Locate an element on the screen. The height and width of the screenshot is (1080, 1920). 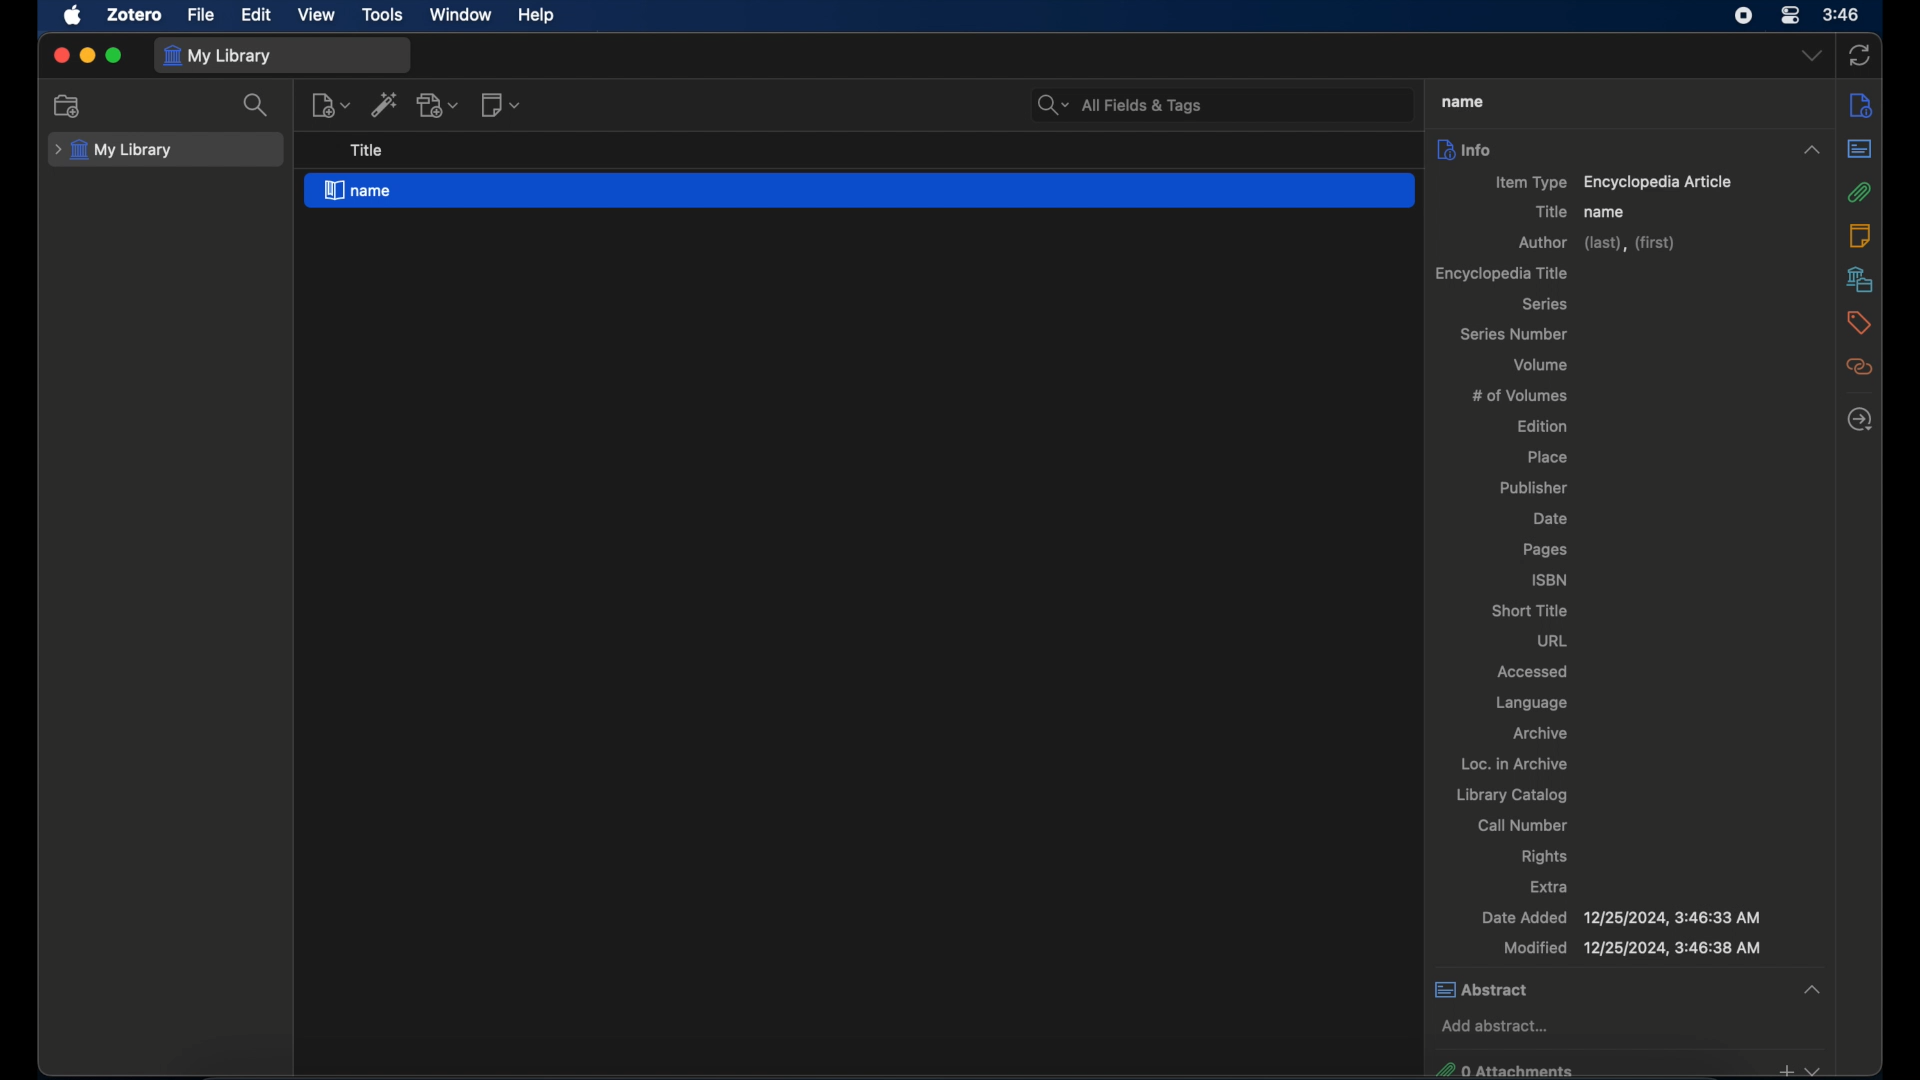
new item is located at coordinates (331, 104).